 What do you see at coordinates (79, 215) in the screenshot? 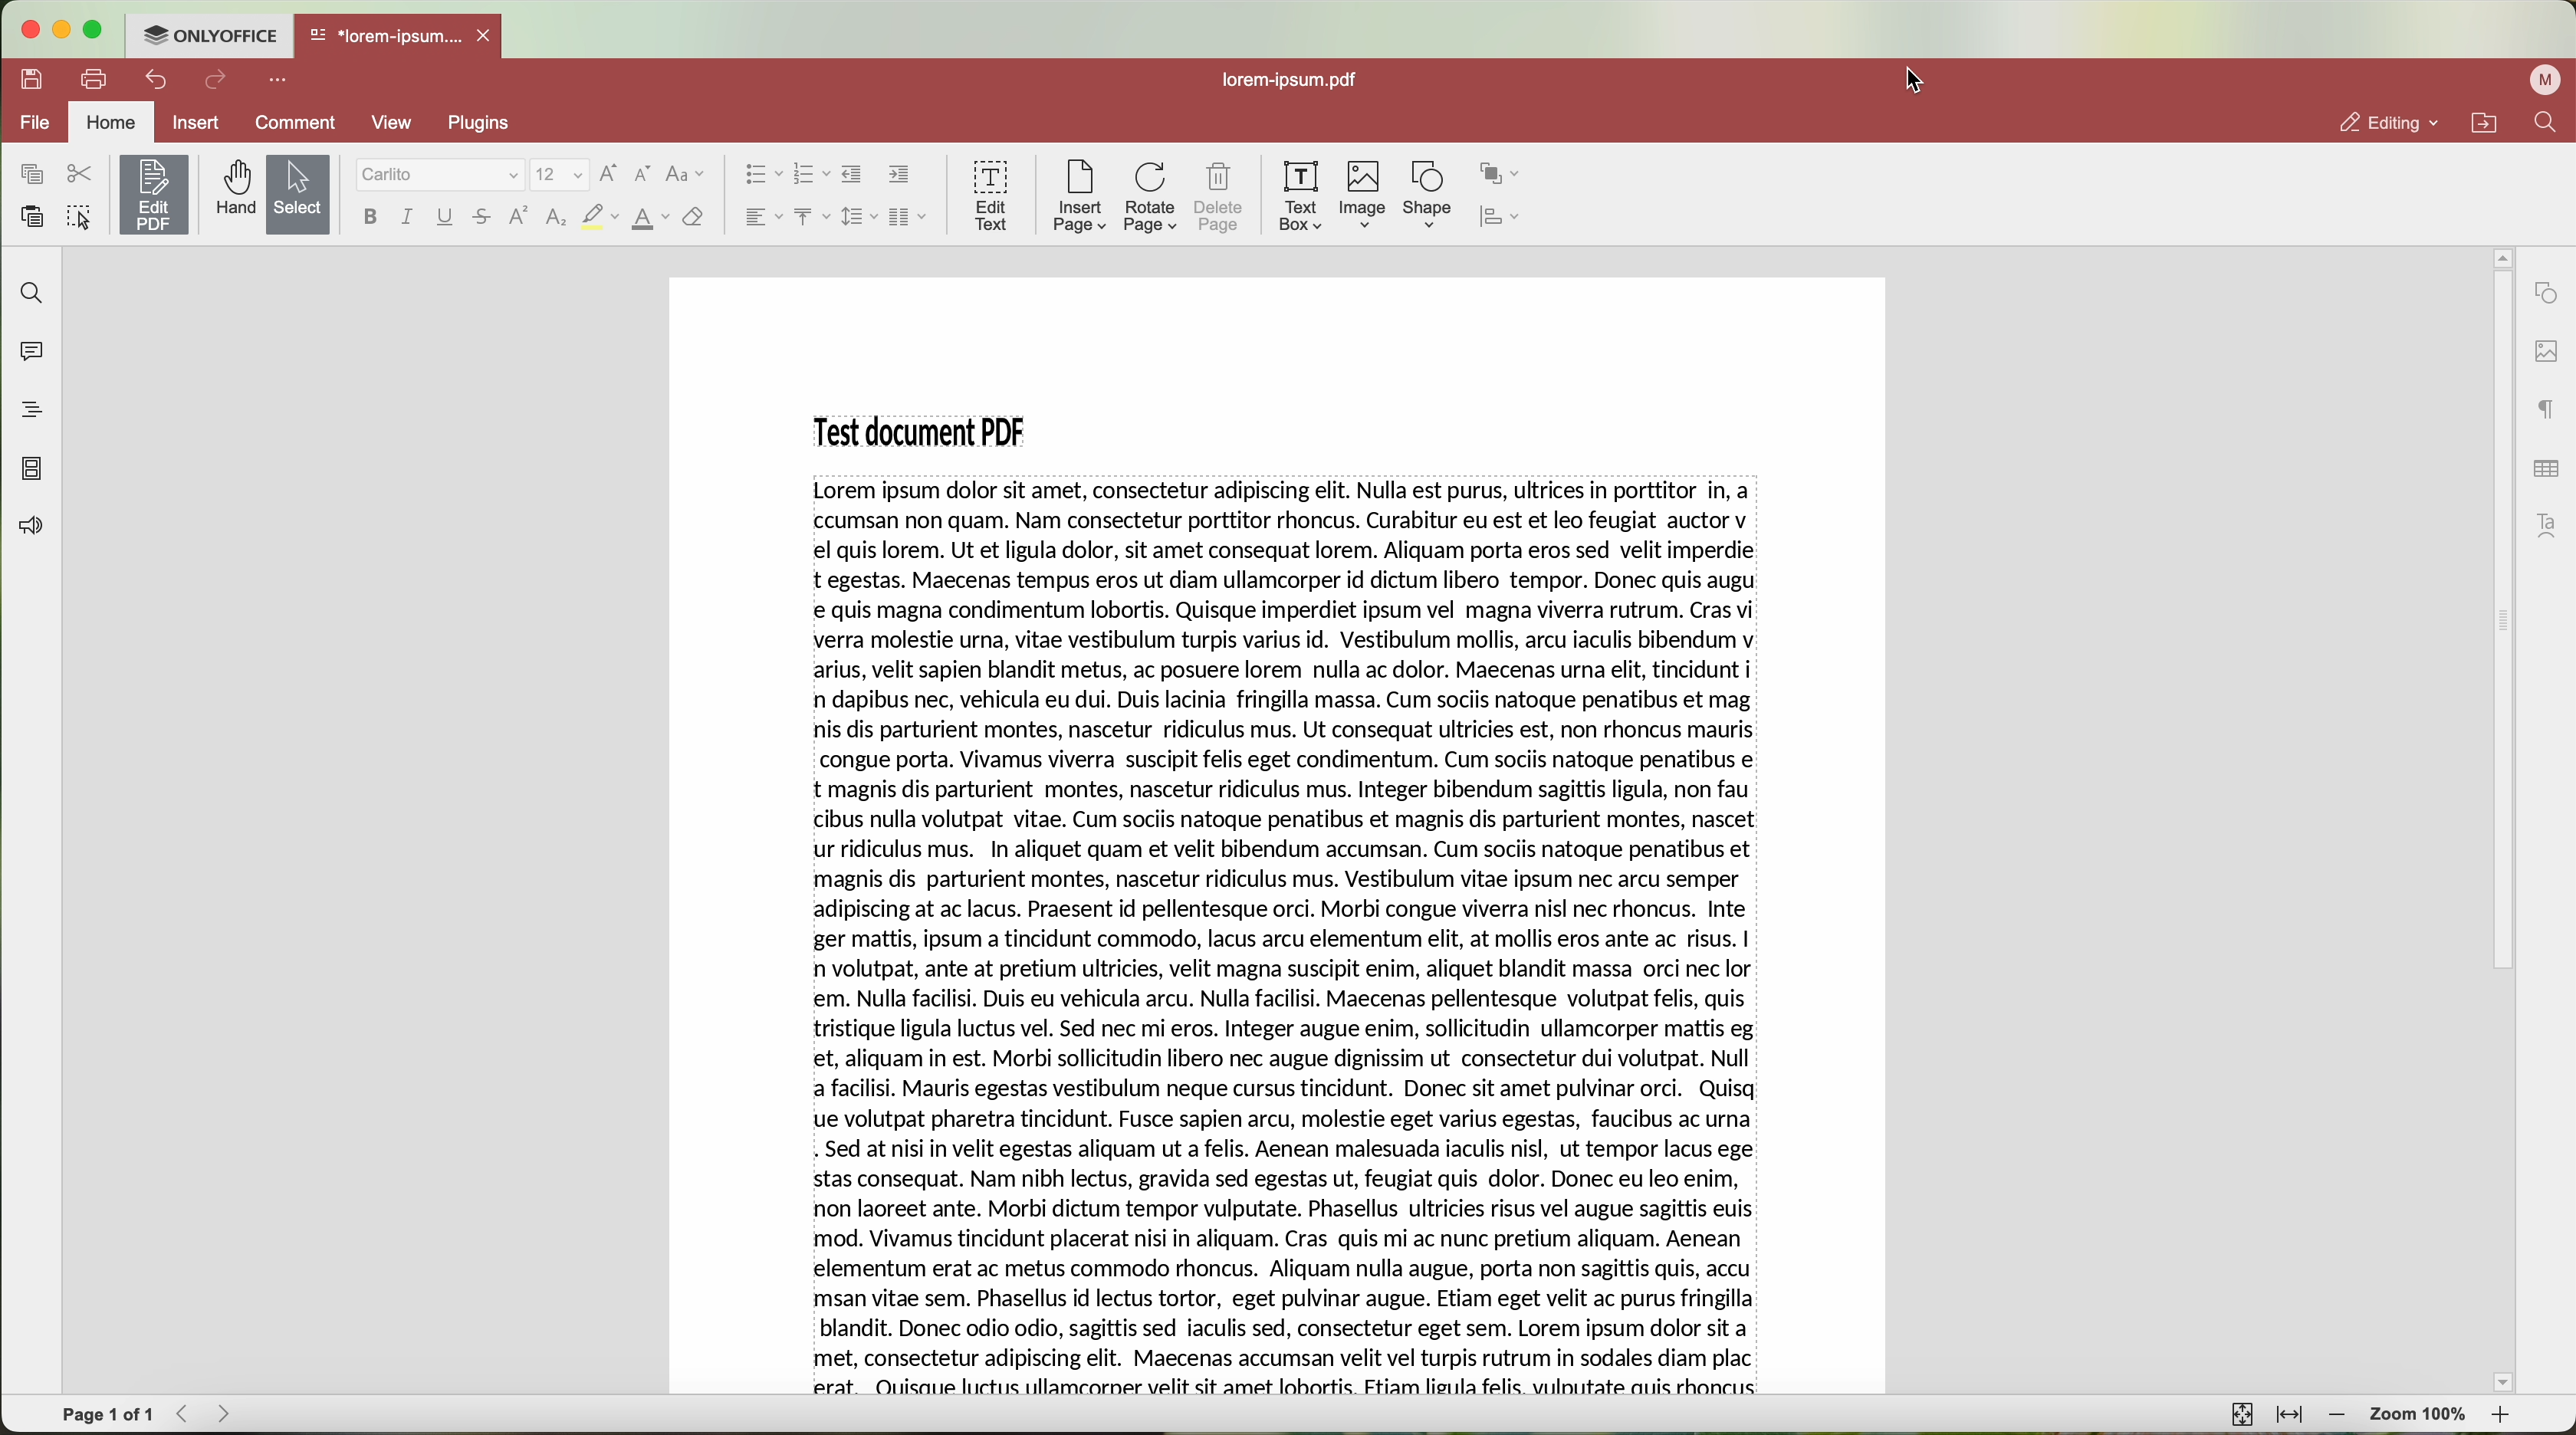
I see `select all` at bounding box center [79, 215].